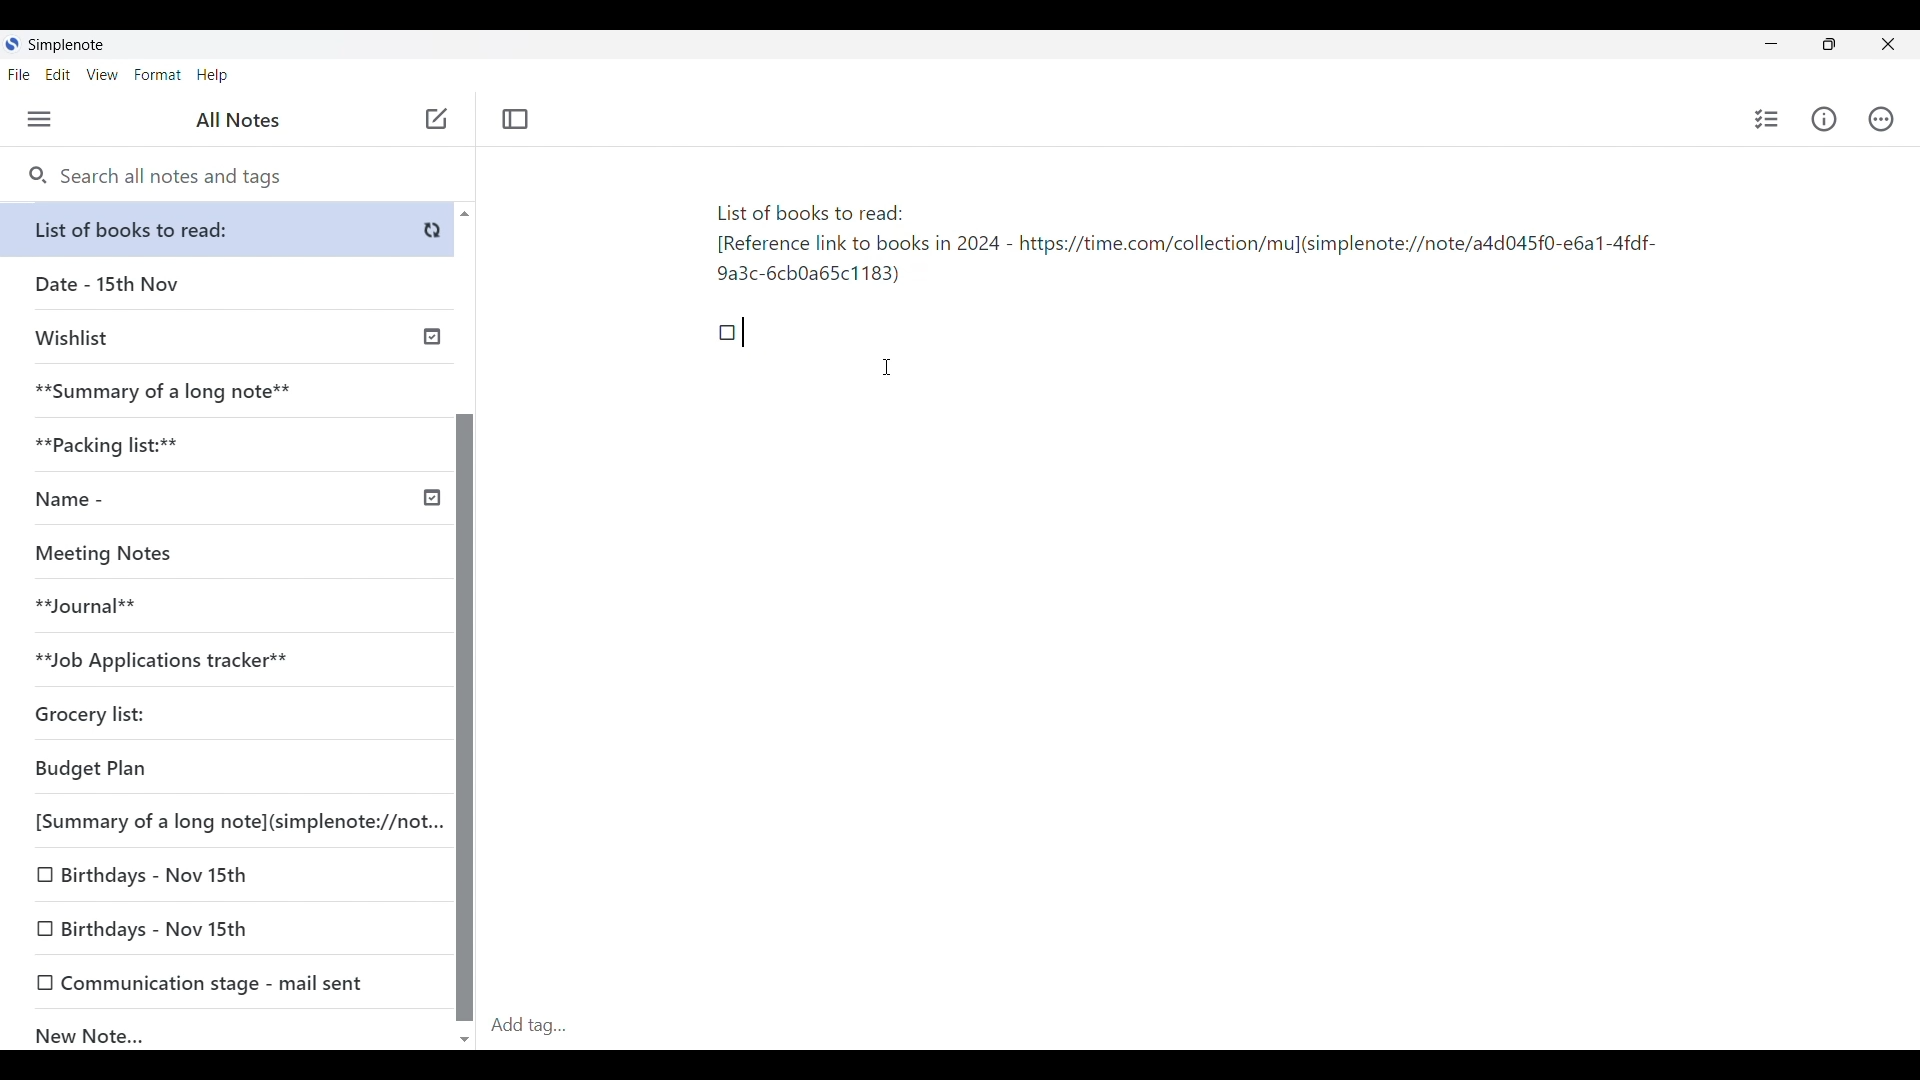  I want to click on Menu, so click(40, 120).